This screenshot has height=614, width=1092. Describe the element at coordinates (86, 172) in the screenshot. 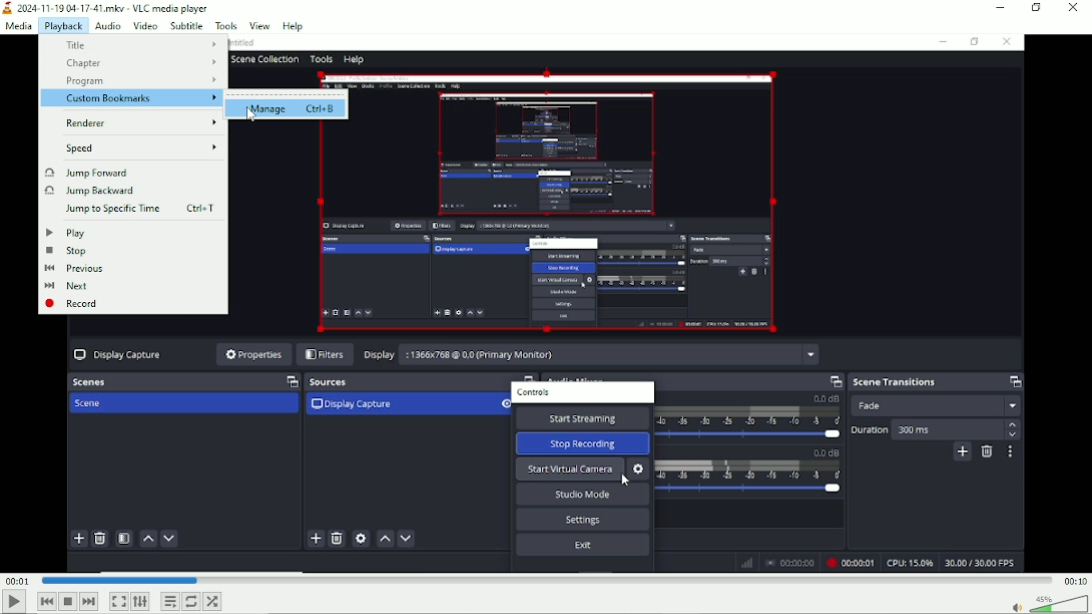

I see `Jump forward` at that location.